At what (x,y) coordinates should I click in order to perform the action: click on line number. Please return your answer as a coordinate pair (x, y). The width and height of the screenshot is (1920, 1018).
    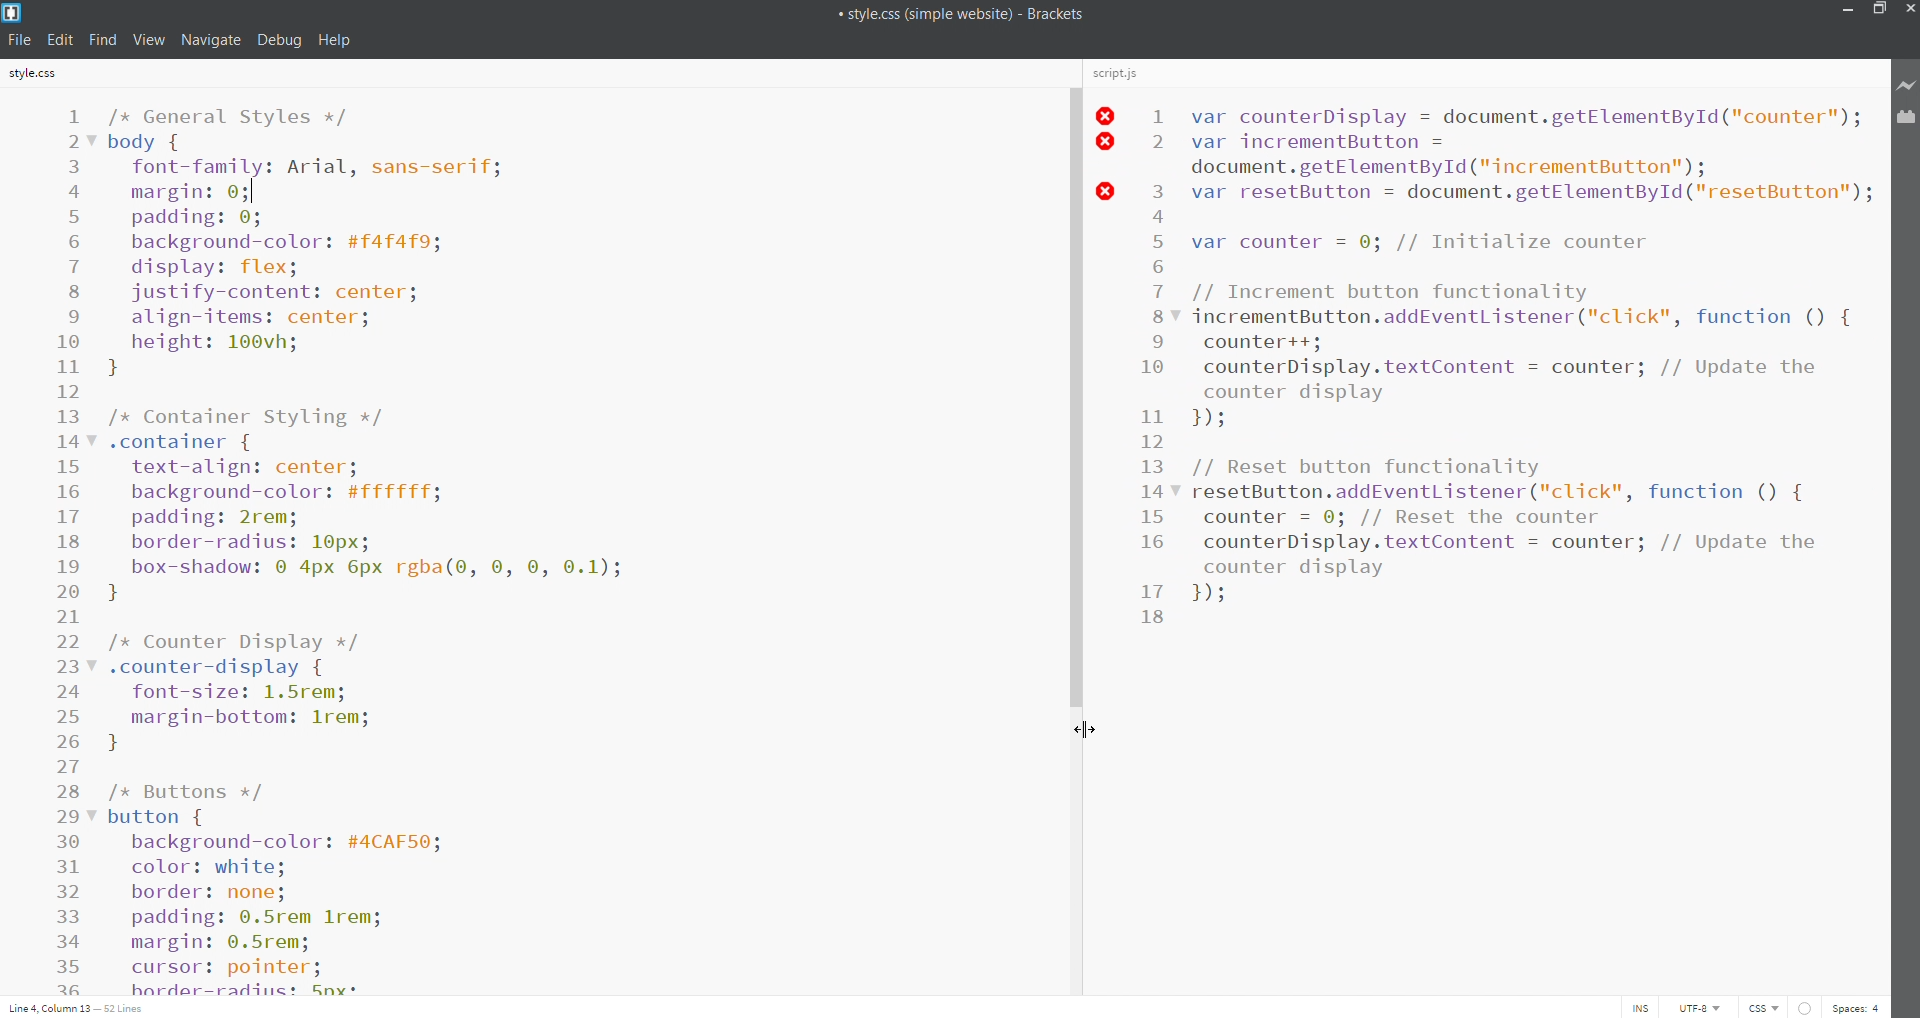
    Looking at the image, I should click on (1152, 362).